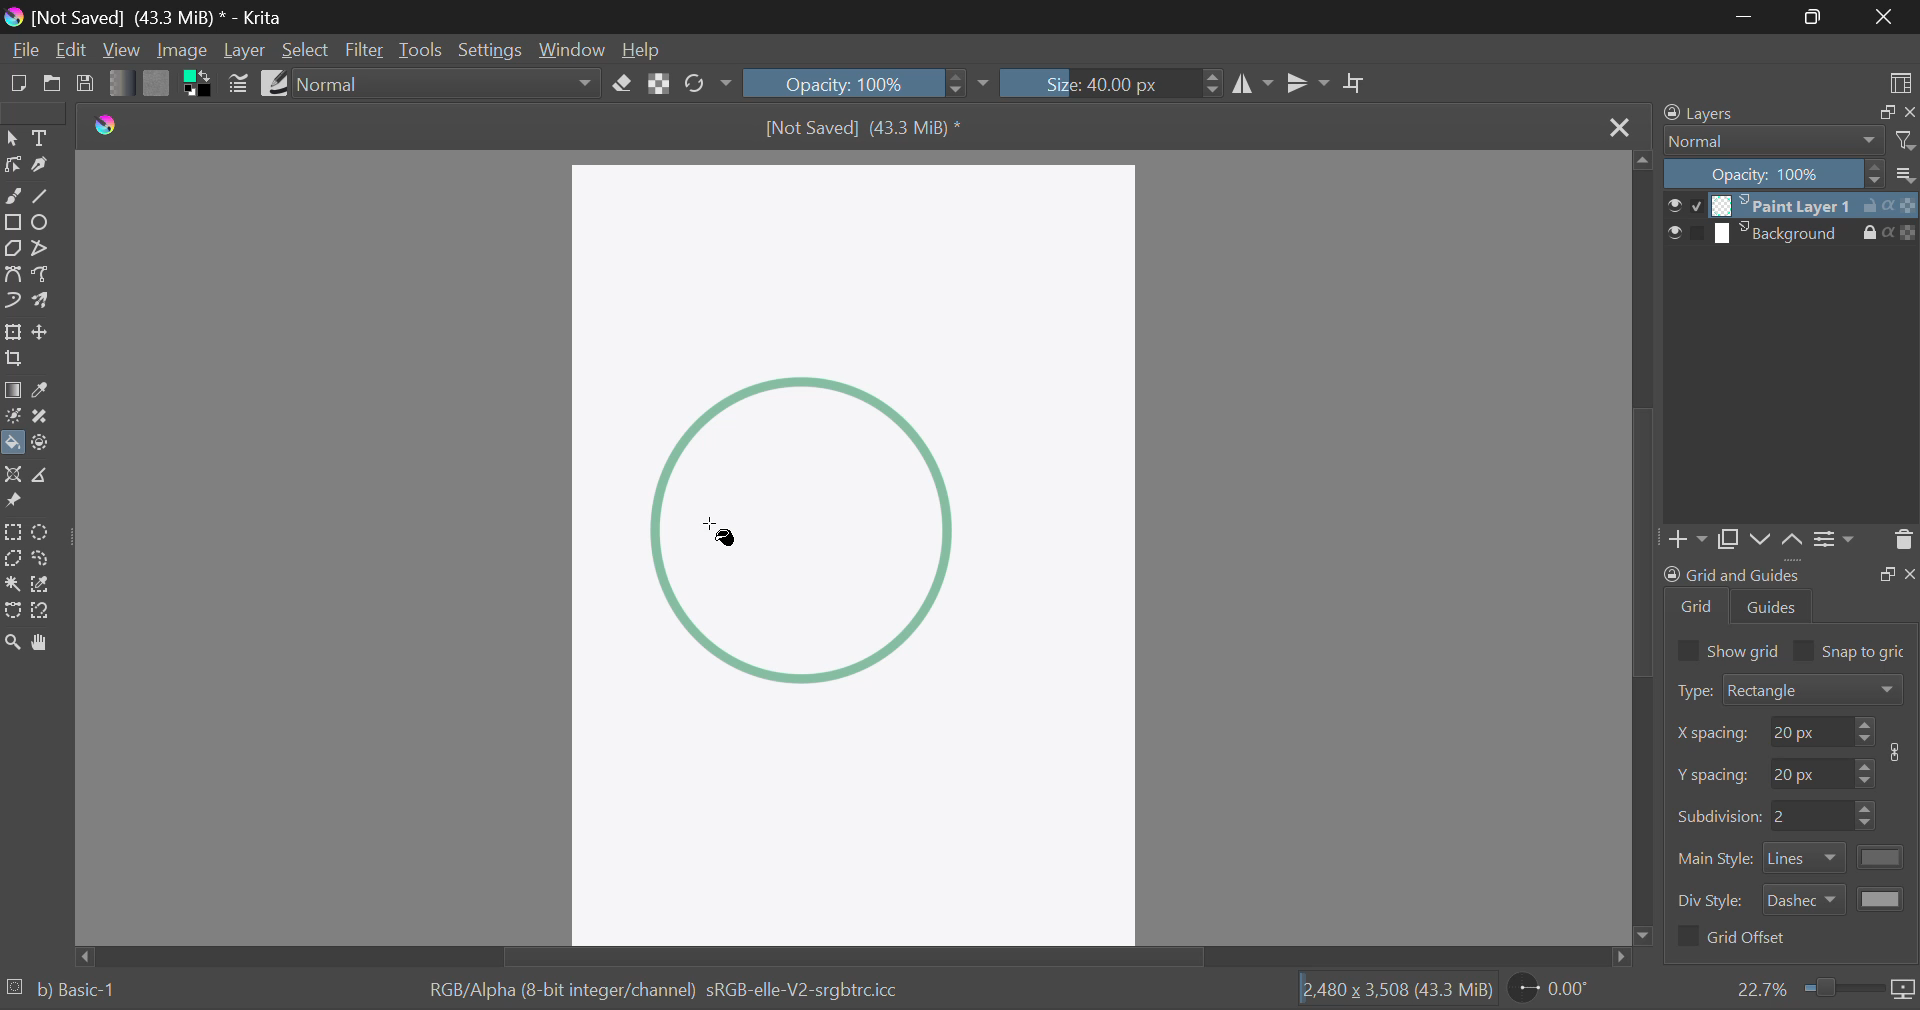 This screenshot has height=1010, width=1920. I want to click on Ellipses Selected , so click(40, 222).